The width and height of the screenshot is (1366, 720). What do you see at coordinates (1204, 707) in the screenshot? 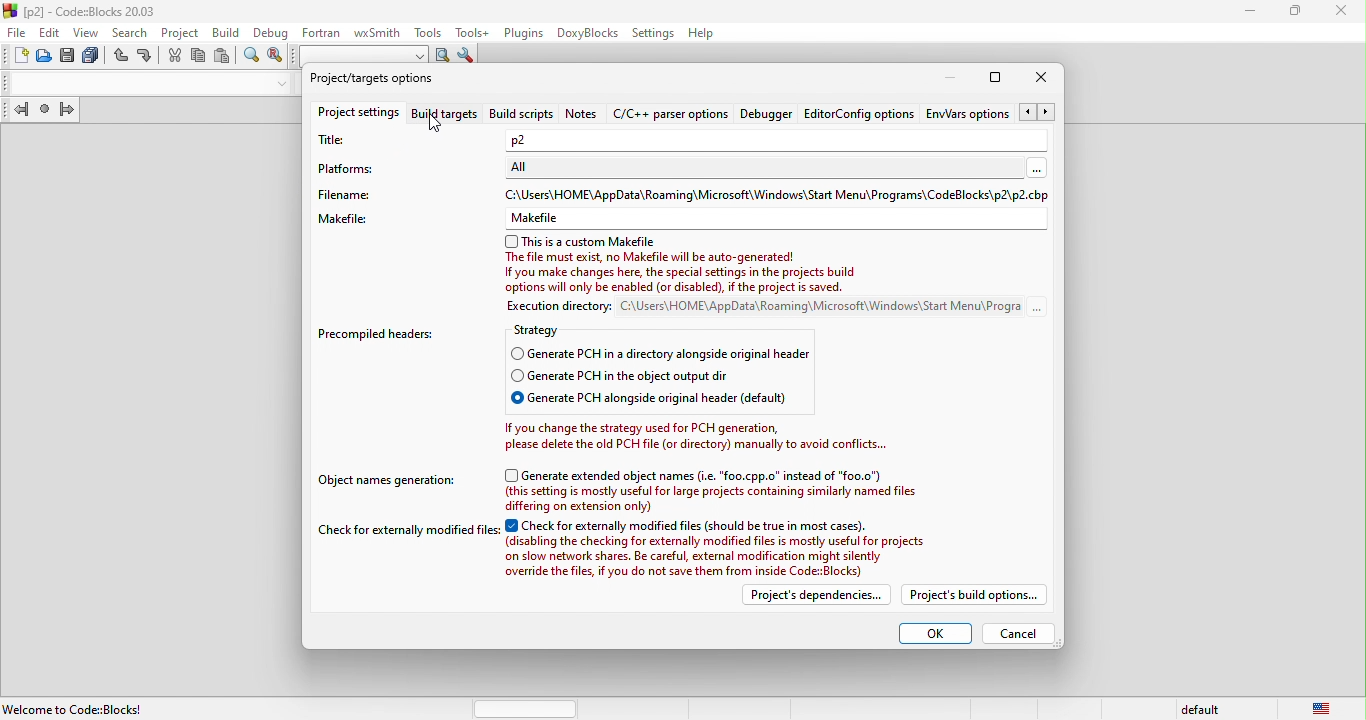
I see `default` at bounding box center [1204, 707].